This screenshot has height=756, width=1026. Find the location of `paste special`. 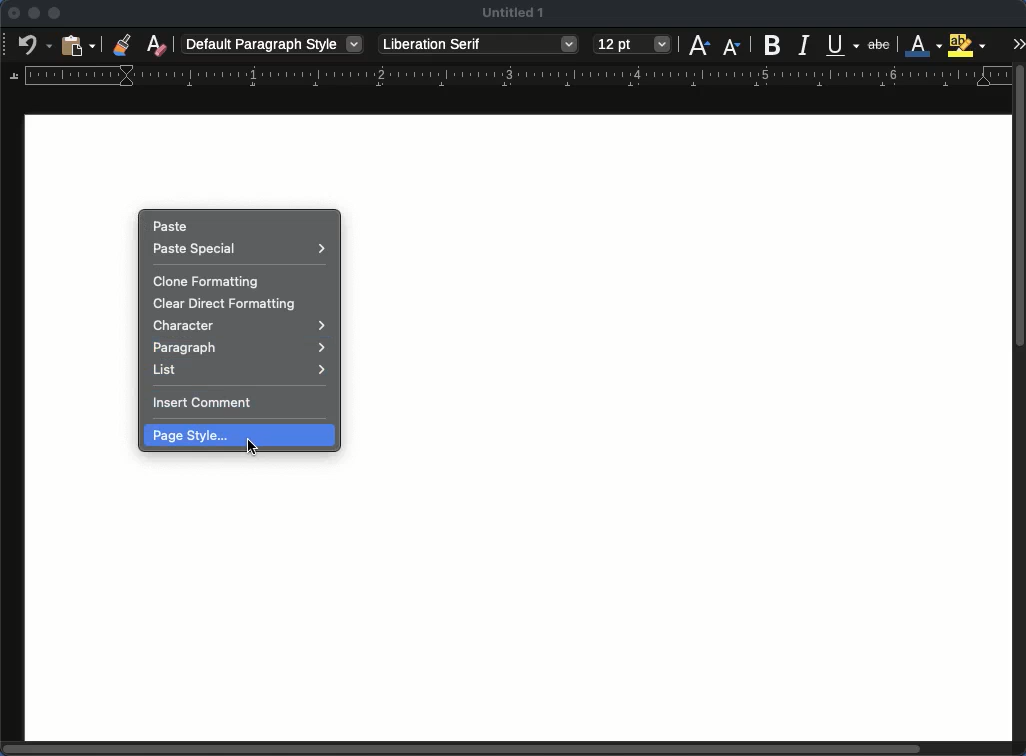

paste special is located at coordinates (242, 249).